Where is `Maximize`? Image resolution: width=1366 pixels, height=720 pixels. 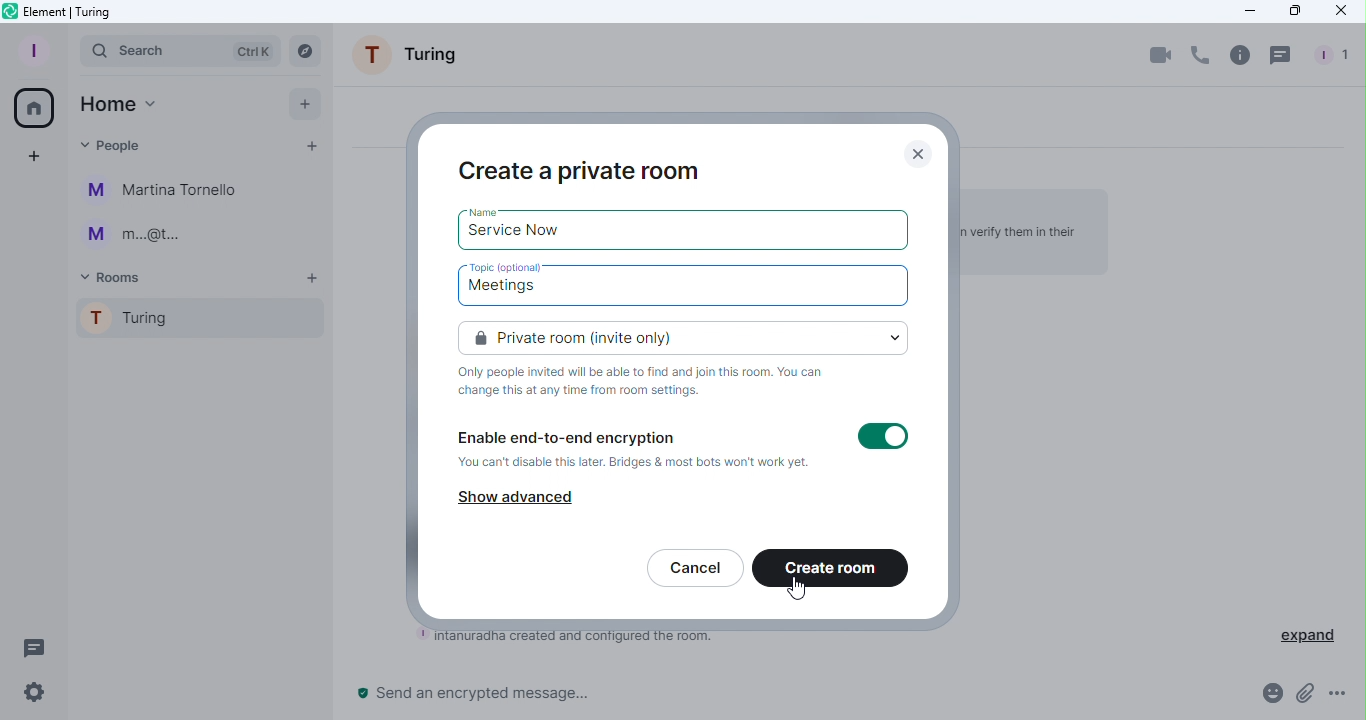 Maximize is located at coordinates (1293, 11).